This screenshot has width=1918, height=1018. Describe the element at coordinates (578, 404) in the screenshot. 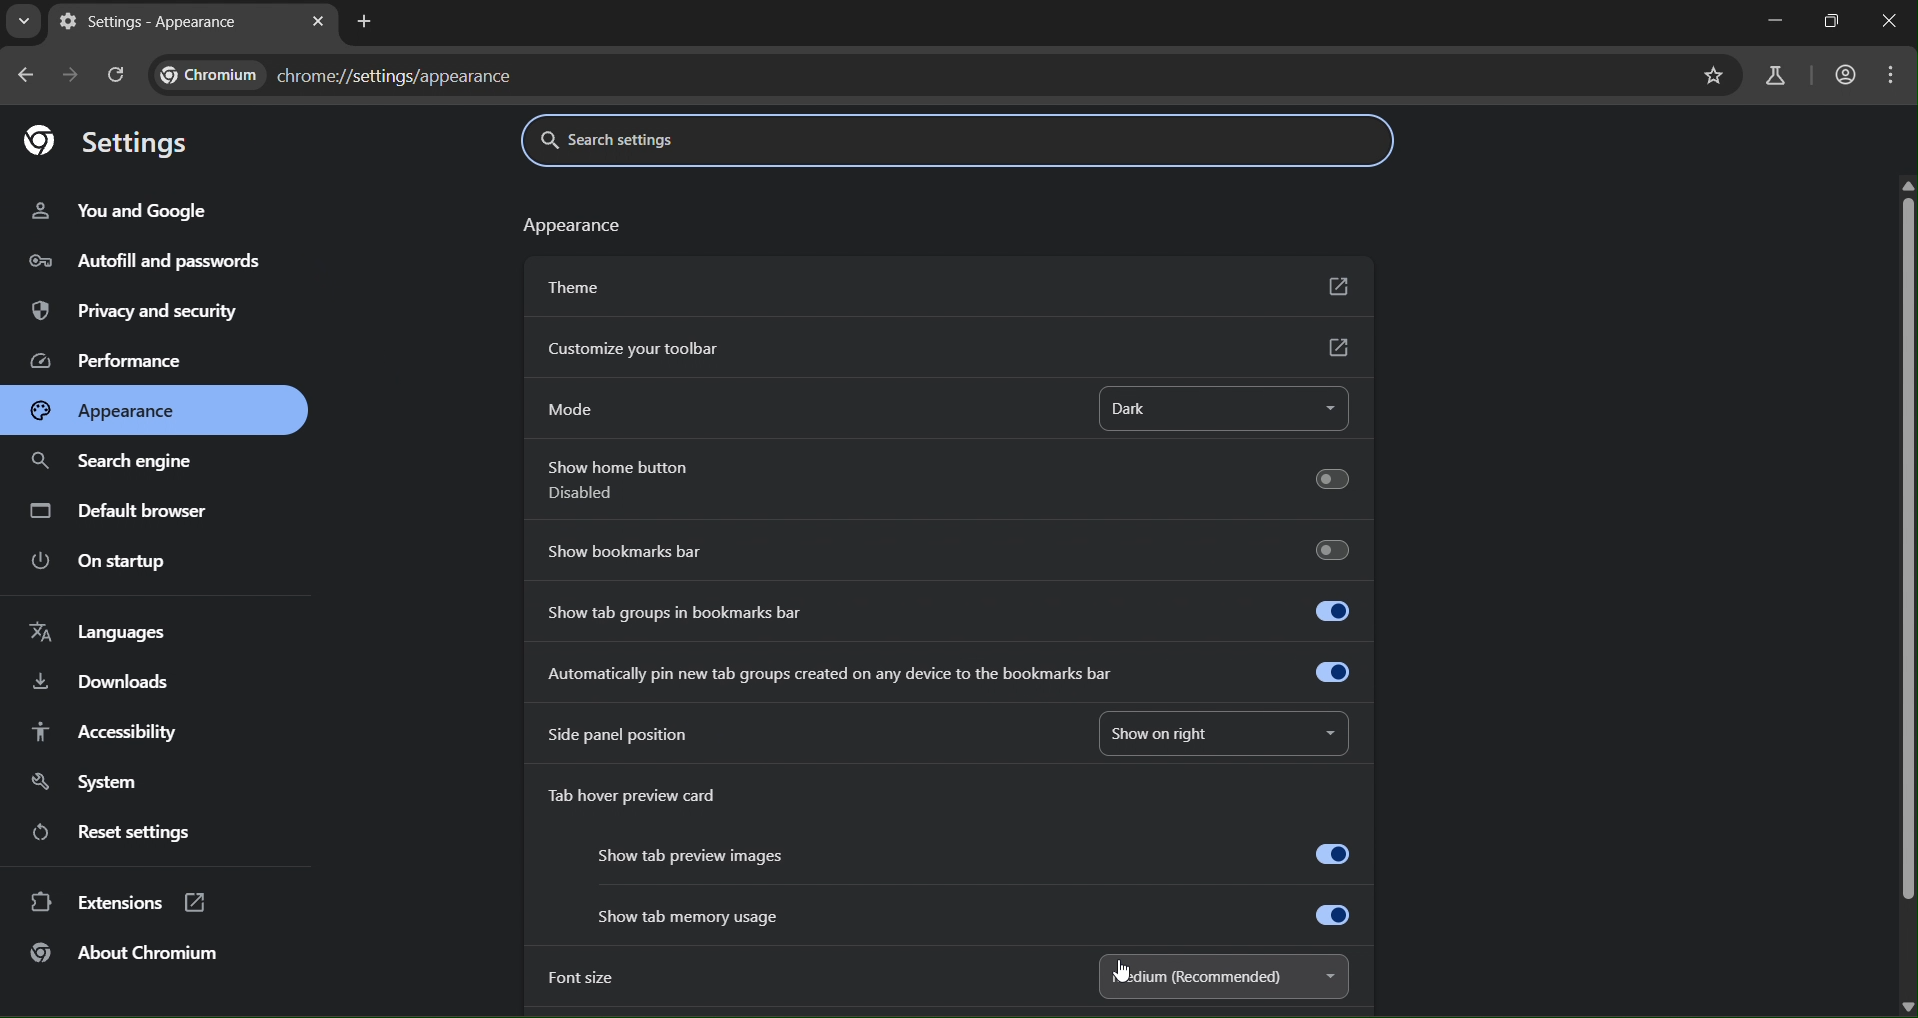

I see `mode` at that location.